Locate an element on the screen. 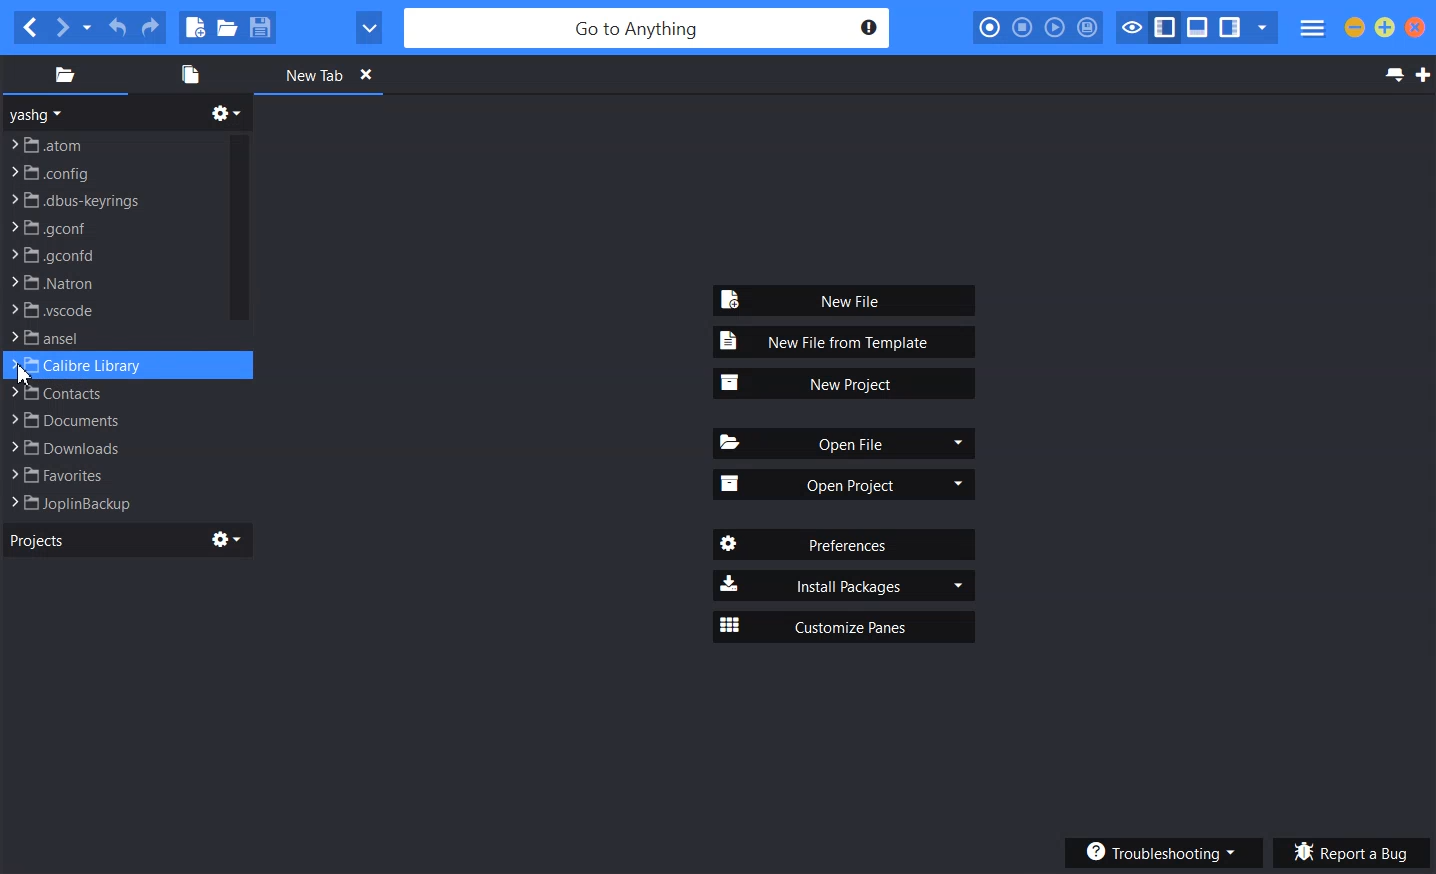  New file using default Language is located at coordinates (195, 28).